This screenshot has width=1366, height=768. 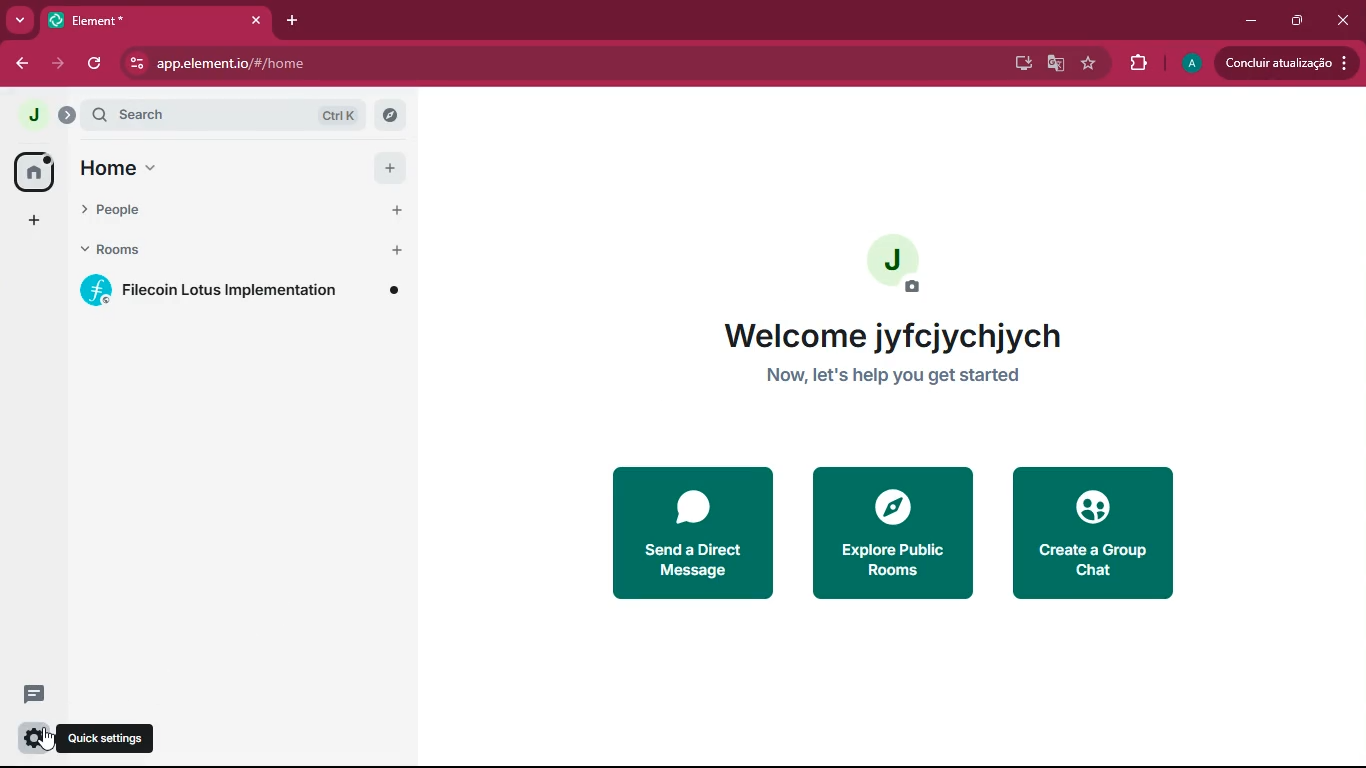 I want to click on search, so click(x=233, y=115).